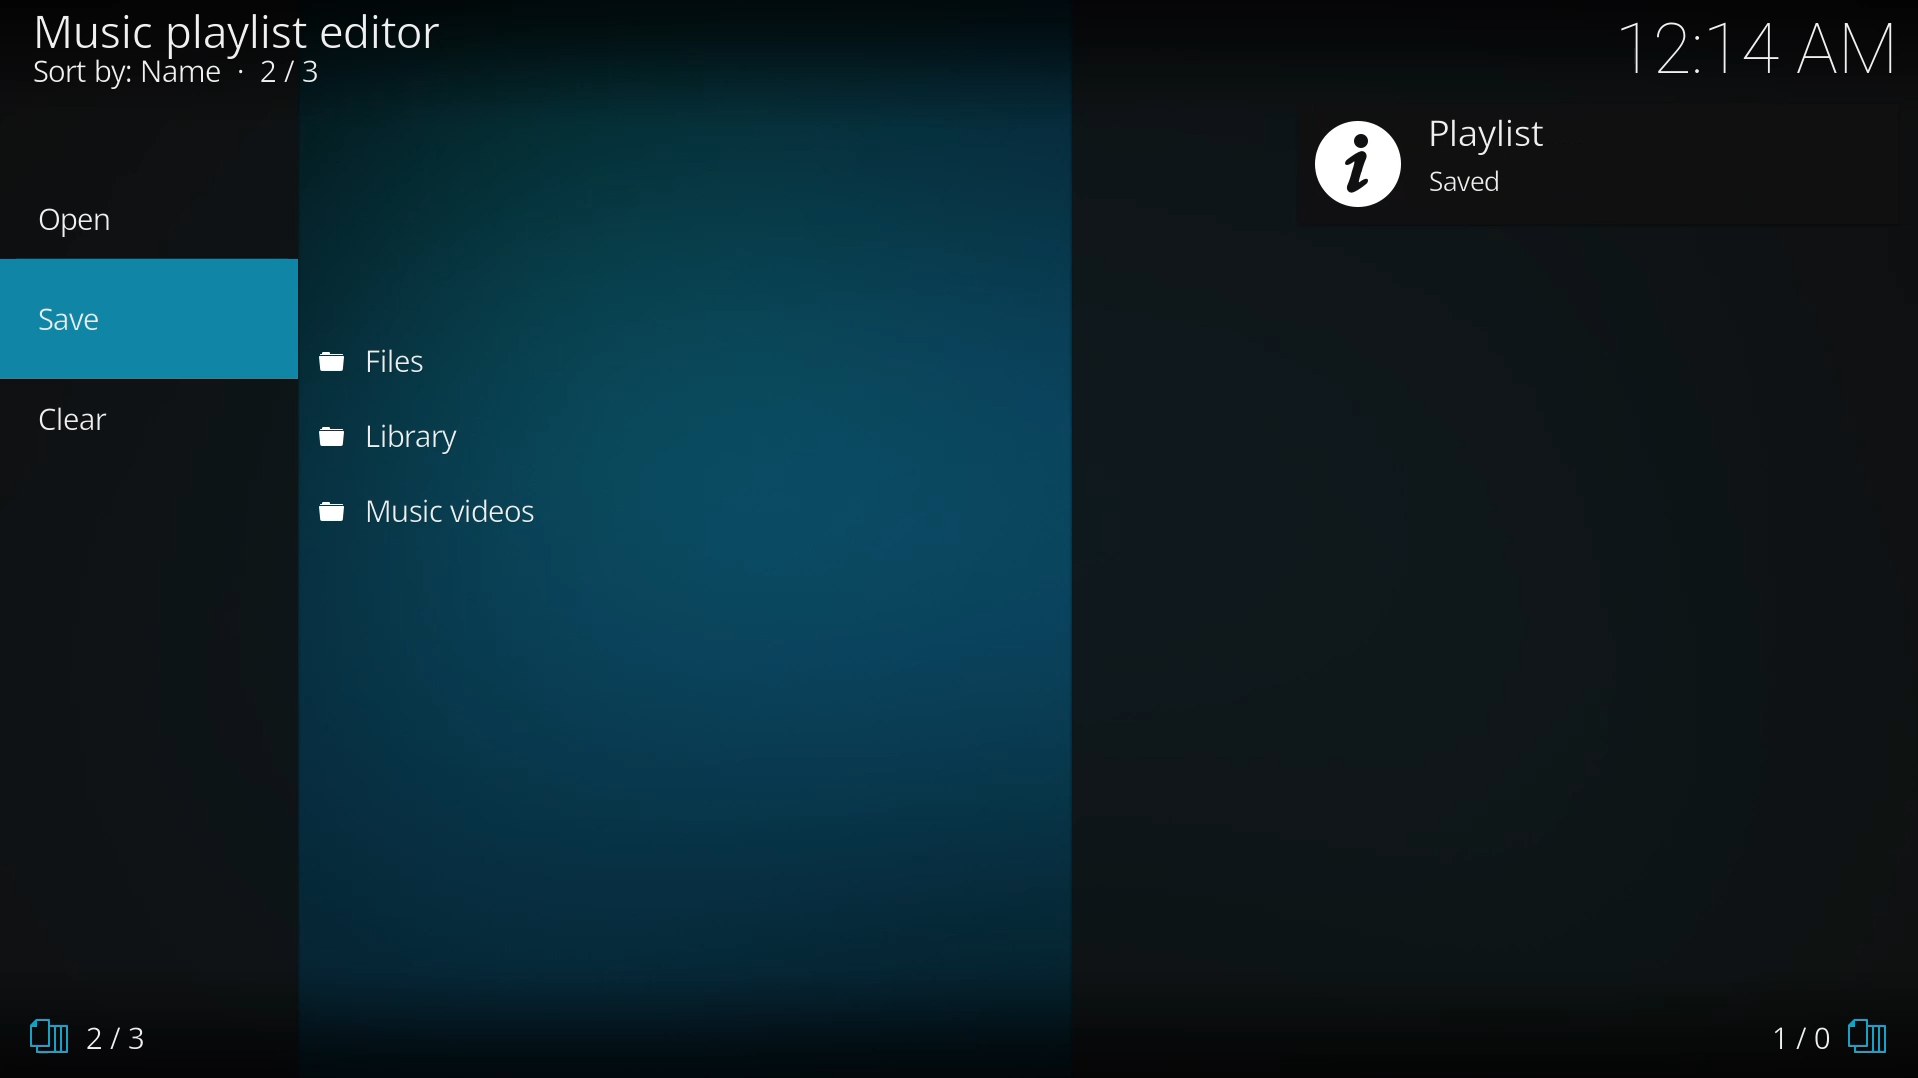 The image size is (1918, 1078). What do you see at coordinates (182, 73) in the screenshot?
I see `sort` at bounding box center [182, 73].